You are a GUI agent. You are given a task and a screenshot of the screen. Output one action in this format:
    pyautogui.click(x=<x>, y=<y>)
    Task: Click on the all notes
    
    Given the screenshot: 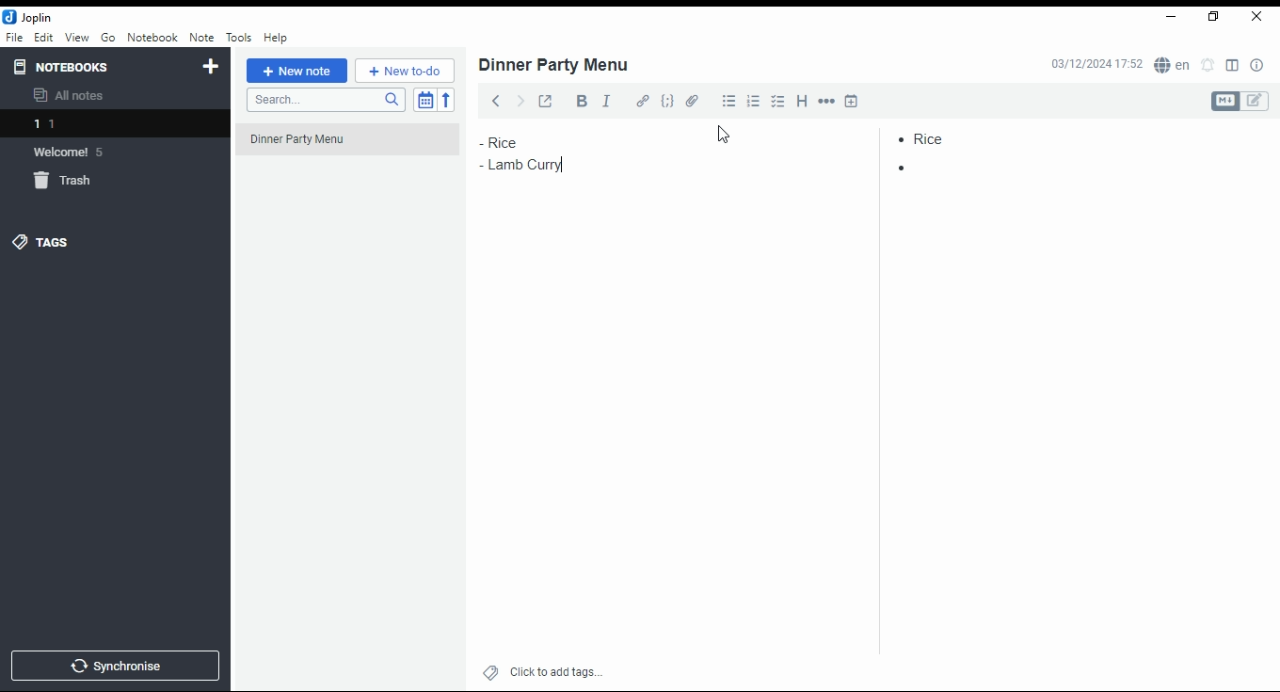 What is the action you would take?
    pyautogui.click(x=74, y=96)
    